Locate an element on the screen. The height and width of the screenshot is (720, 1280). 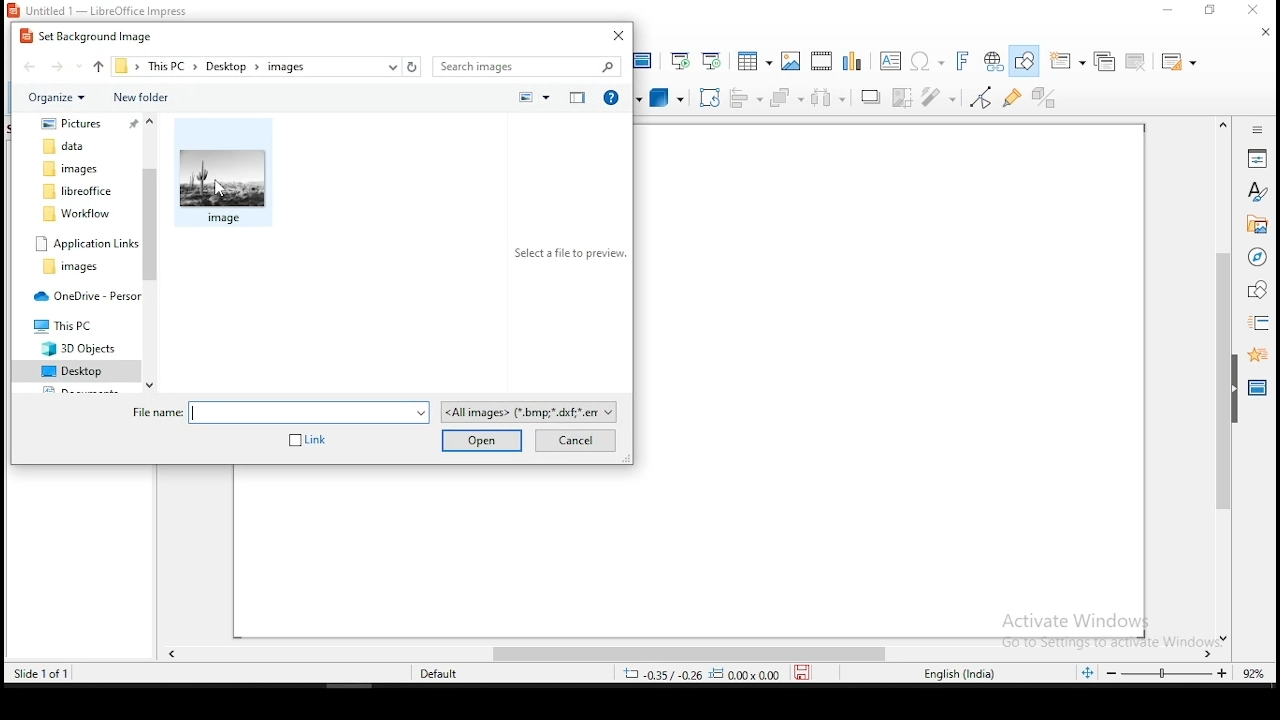
navigator is located at coordinates (1258, 257).